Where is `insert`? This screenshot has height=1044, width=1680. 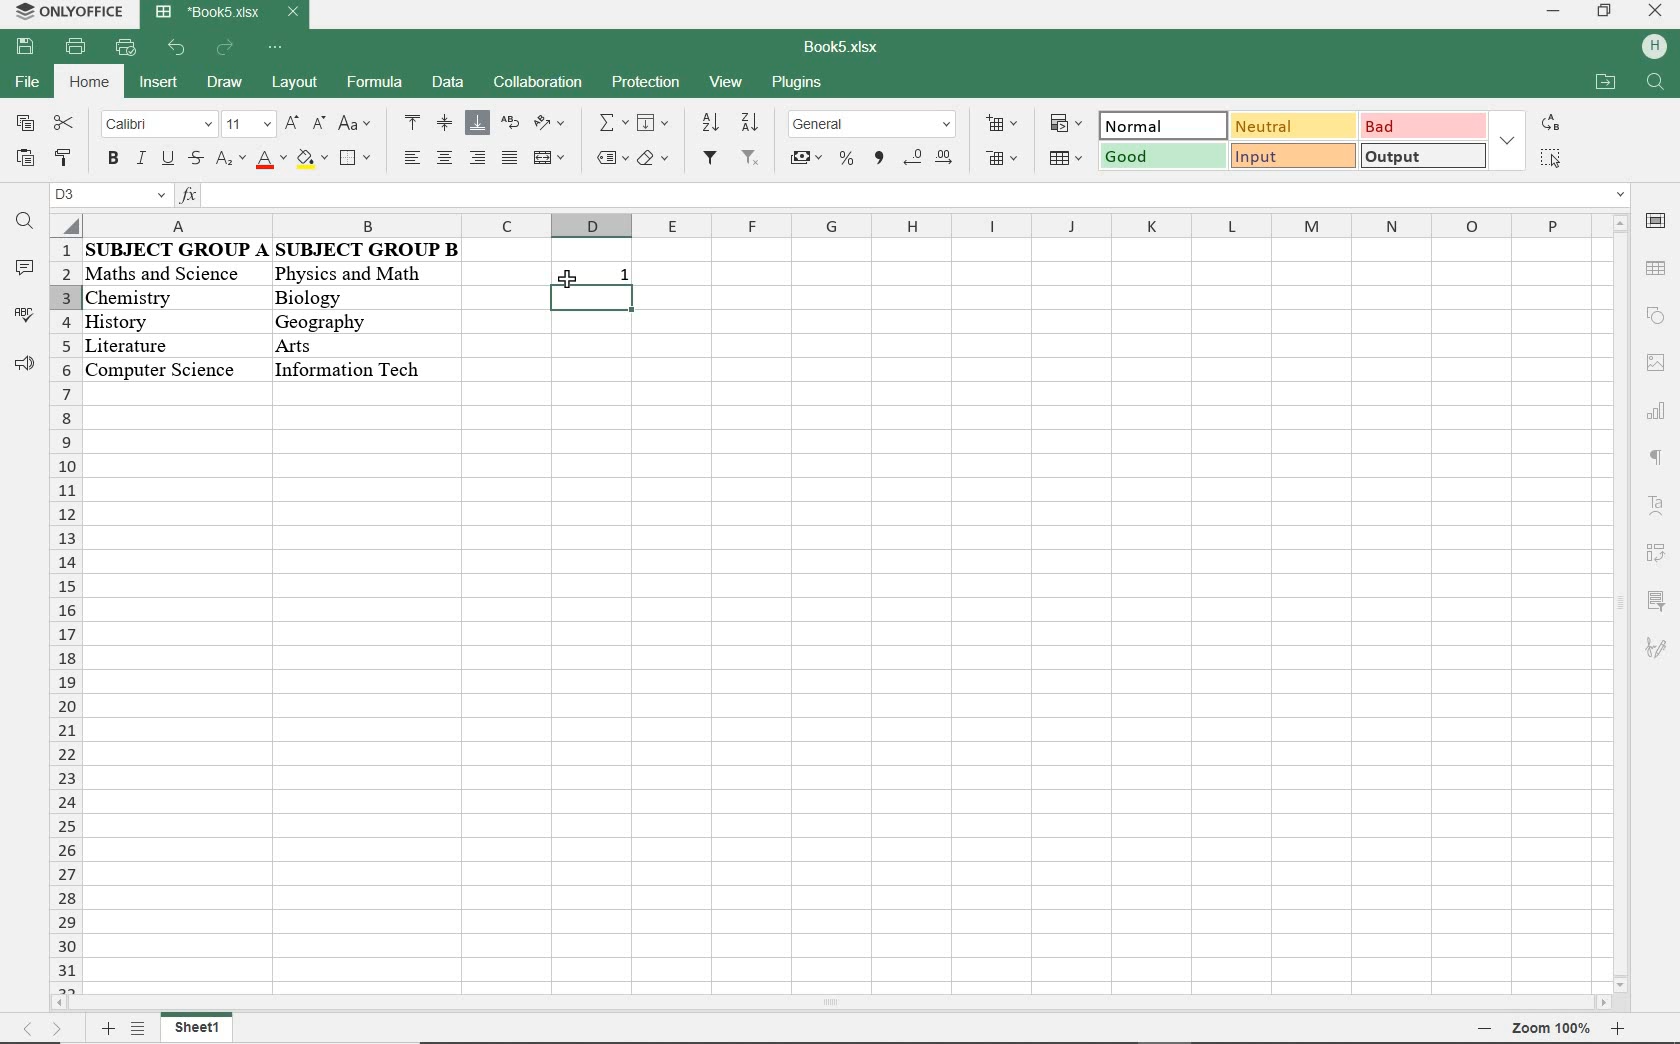 insert is located at coordinates (162, 84).